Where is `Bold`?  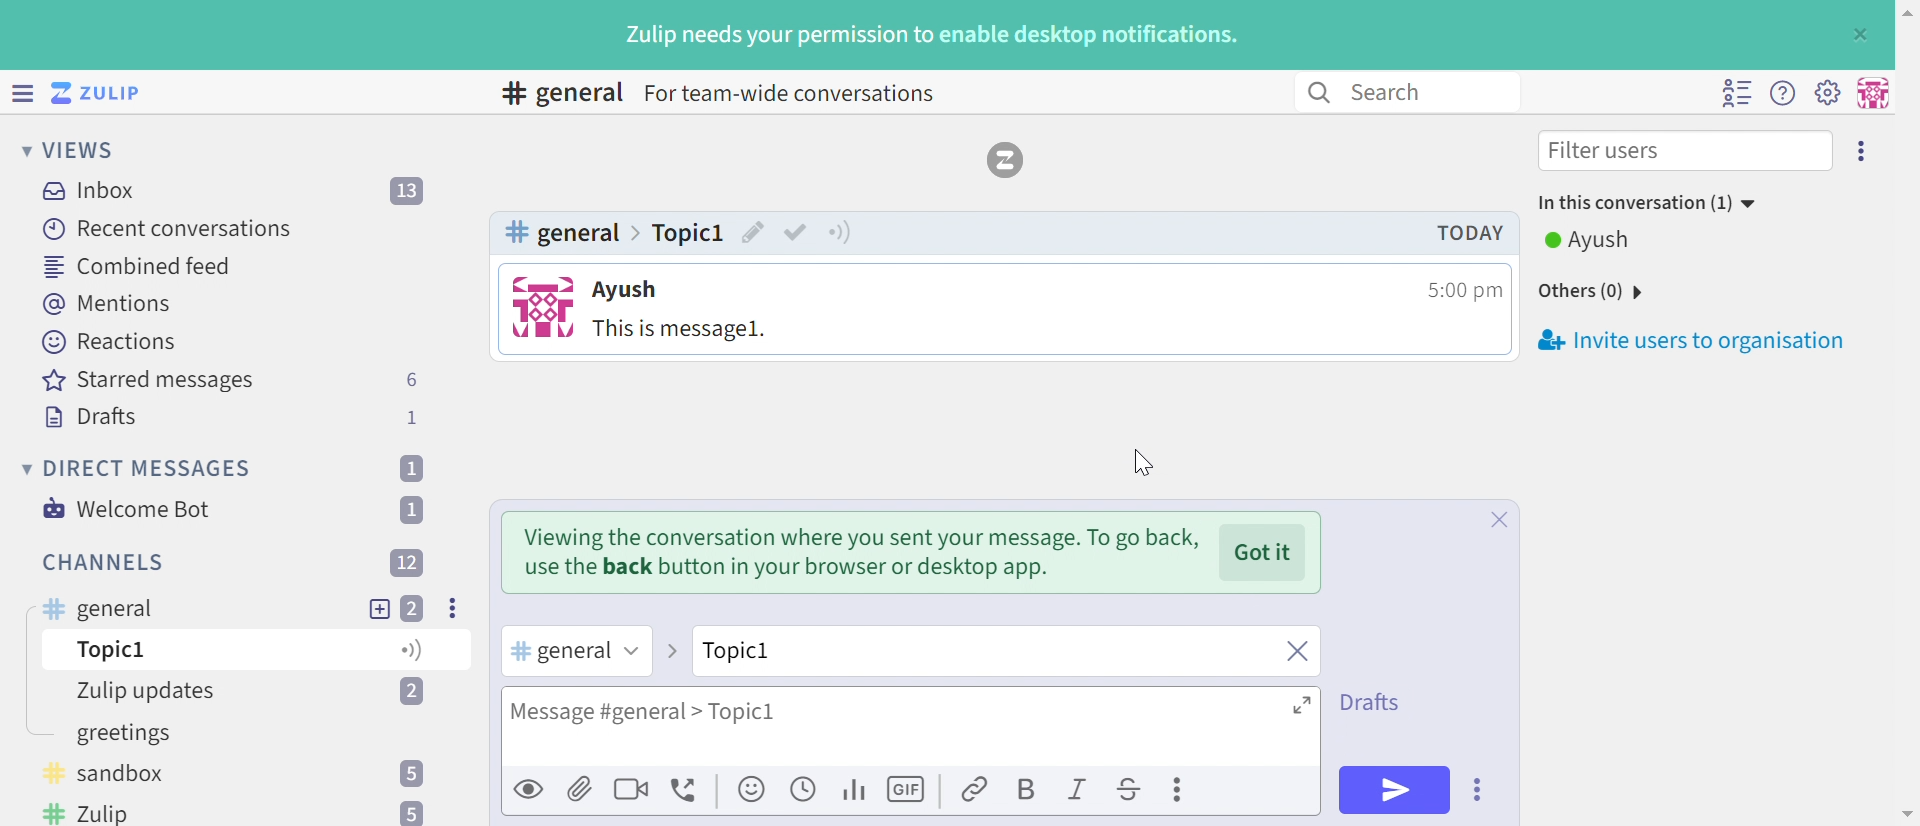
Bold is located at coordinates (1025, 791).